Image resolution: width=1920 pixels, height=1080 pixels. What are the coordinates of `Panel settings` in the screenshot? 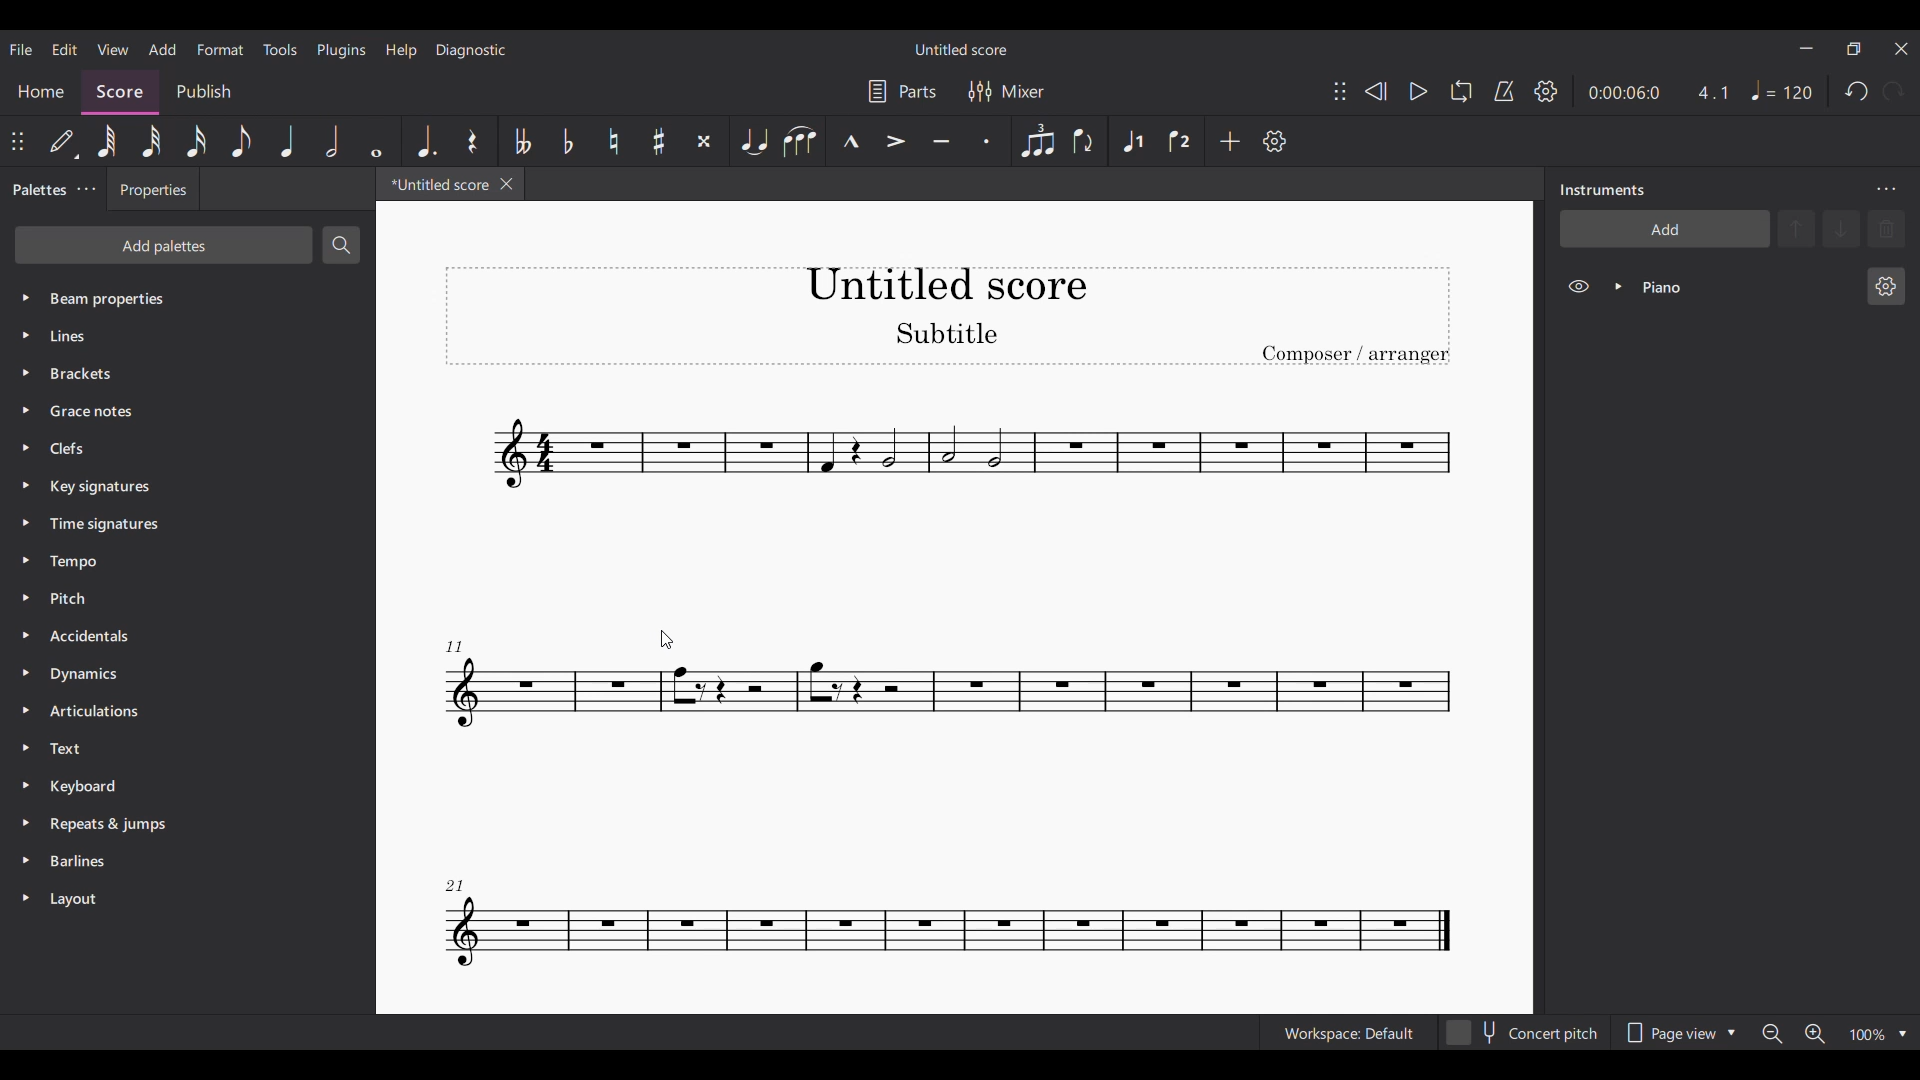 It's located at (1886, 190).